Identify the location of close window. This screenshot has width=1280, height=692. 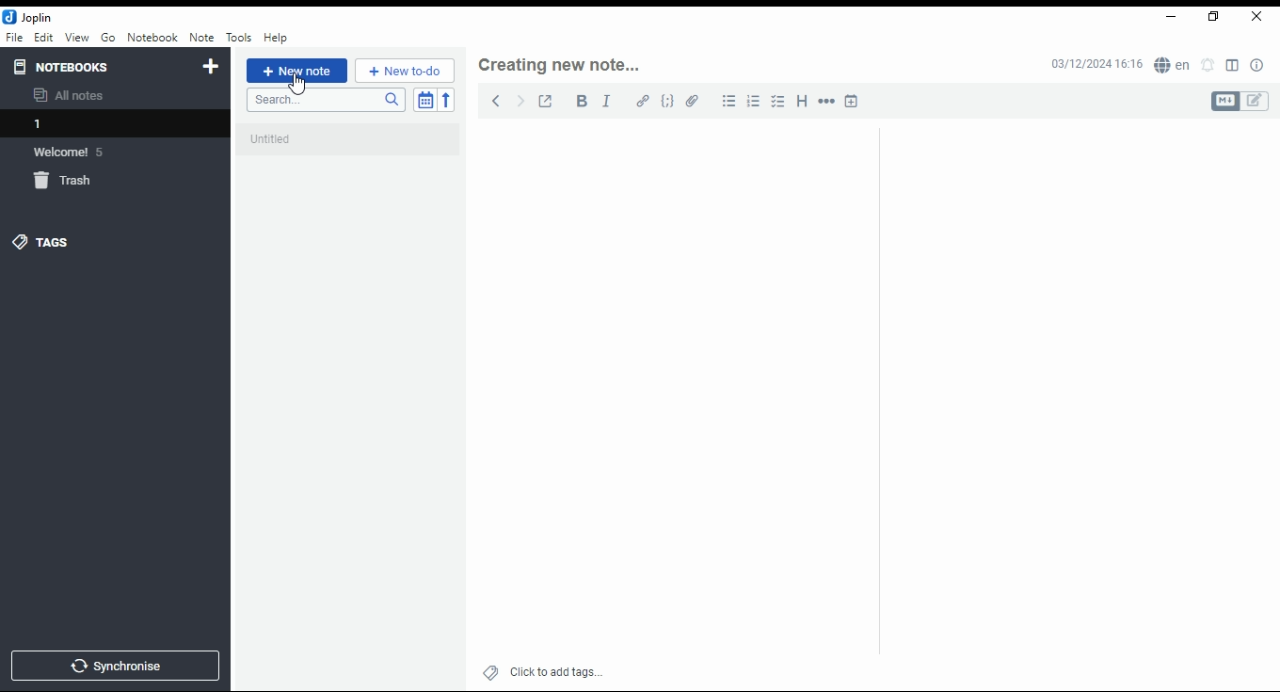
(1258, 17).